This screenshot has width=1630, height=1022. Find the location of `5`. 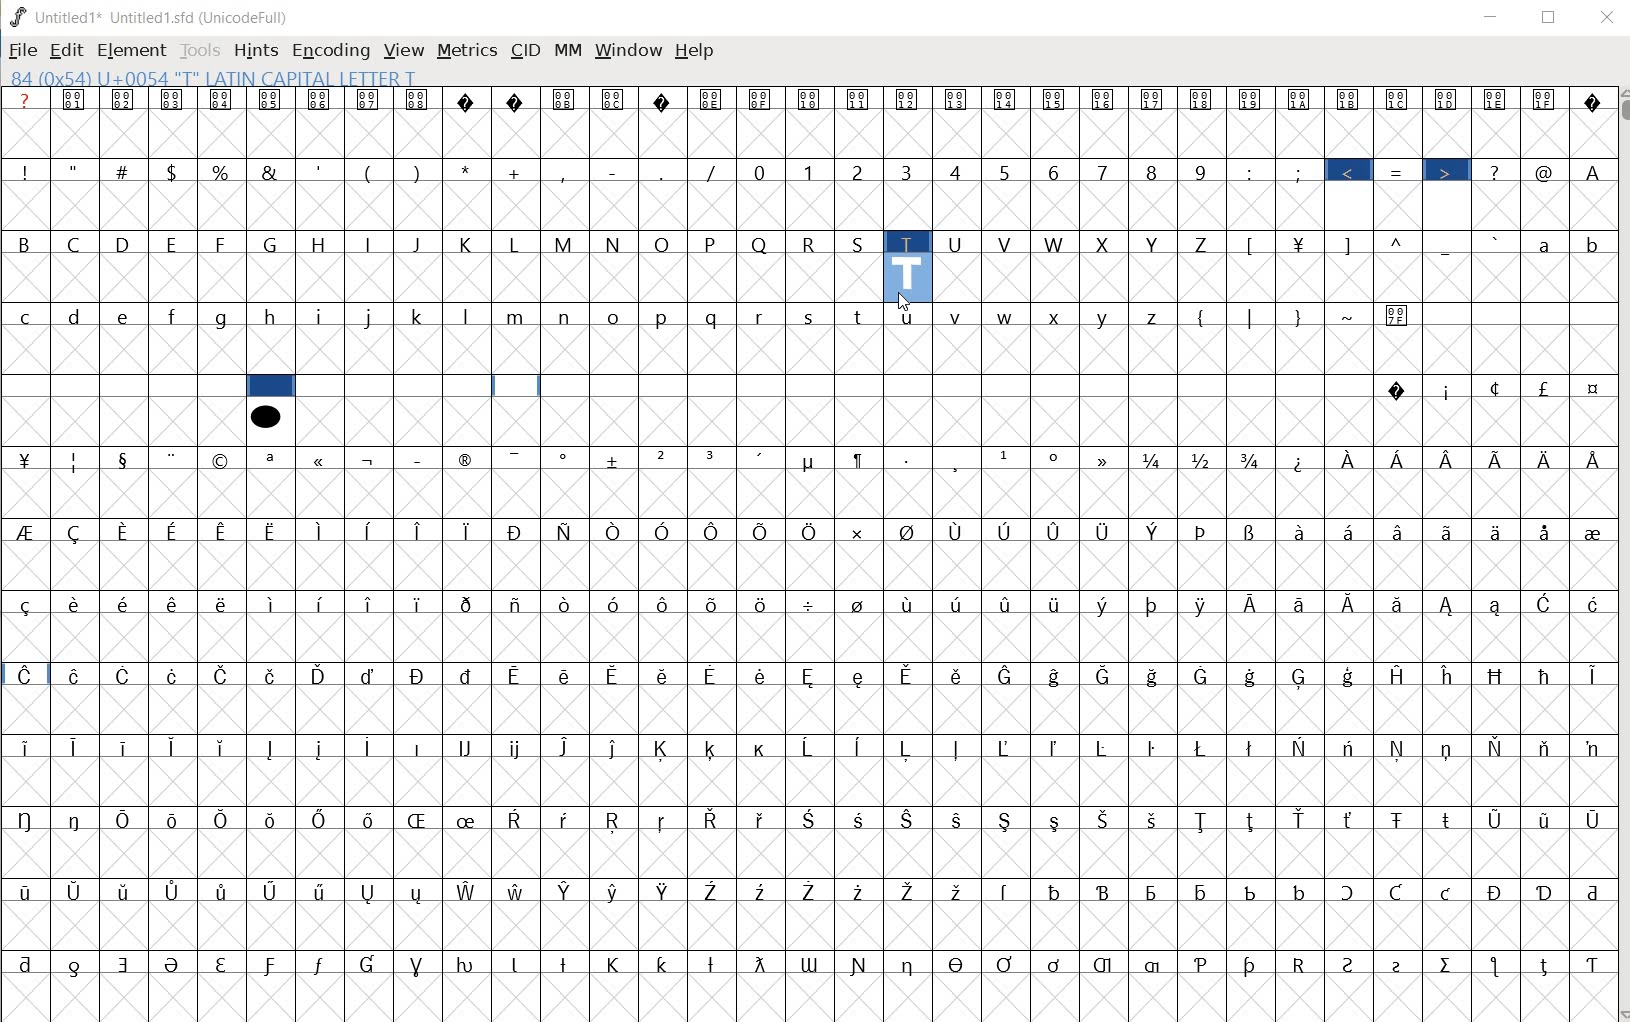

5 is located at coordinates (1005, 169).